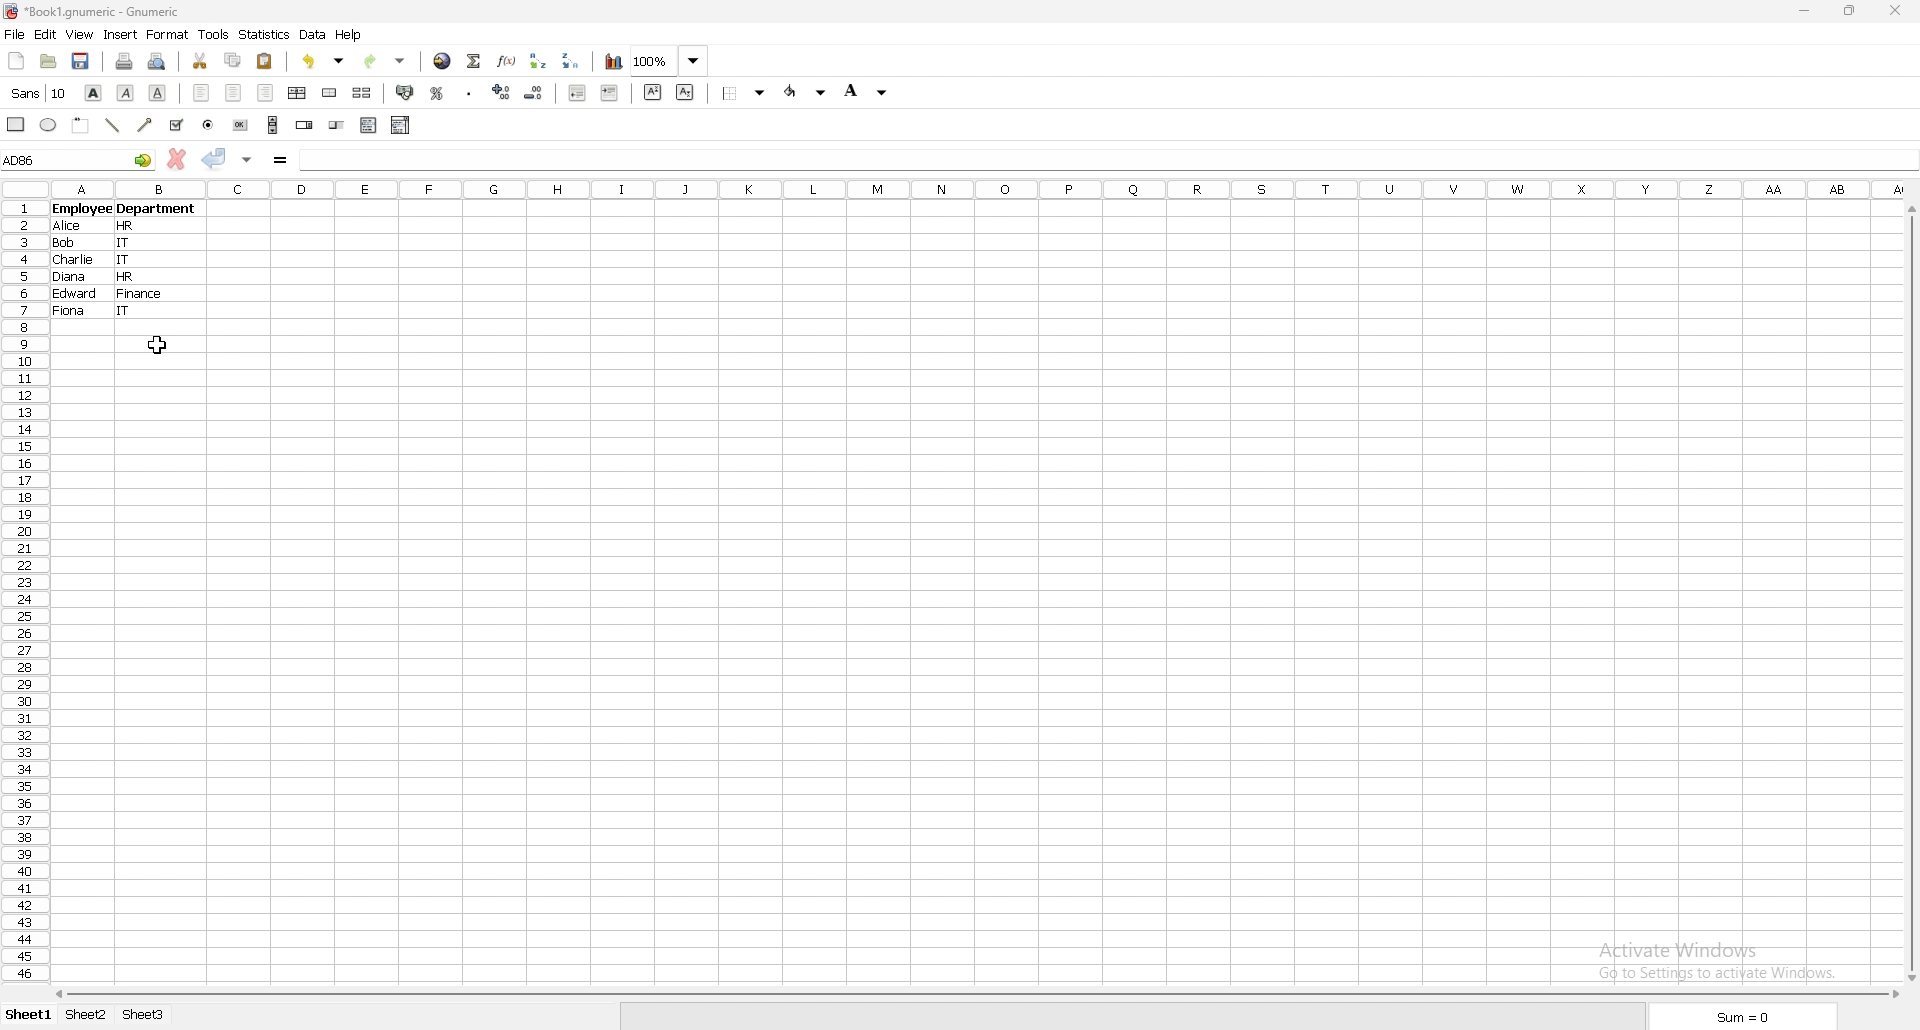 Image resolution: width=1920 pixels, height=1030 pixels. What do you see at coordinates (280, 159) in the screenshot?
I see `formula` at bounding box center [280, 159].